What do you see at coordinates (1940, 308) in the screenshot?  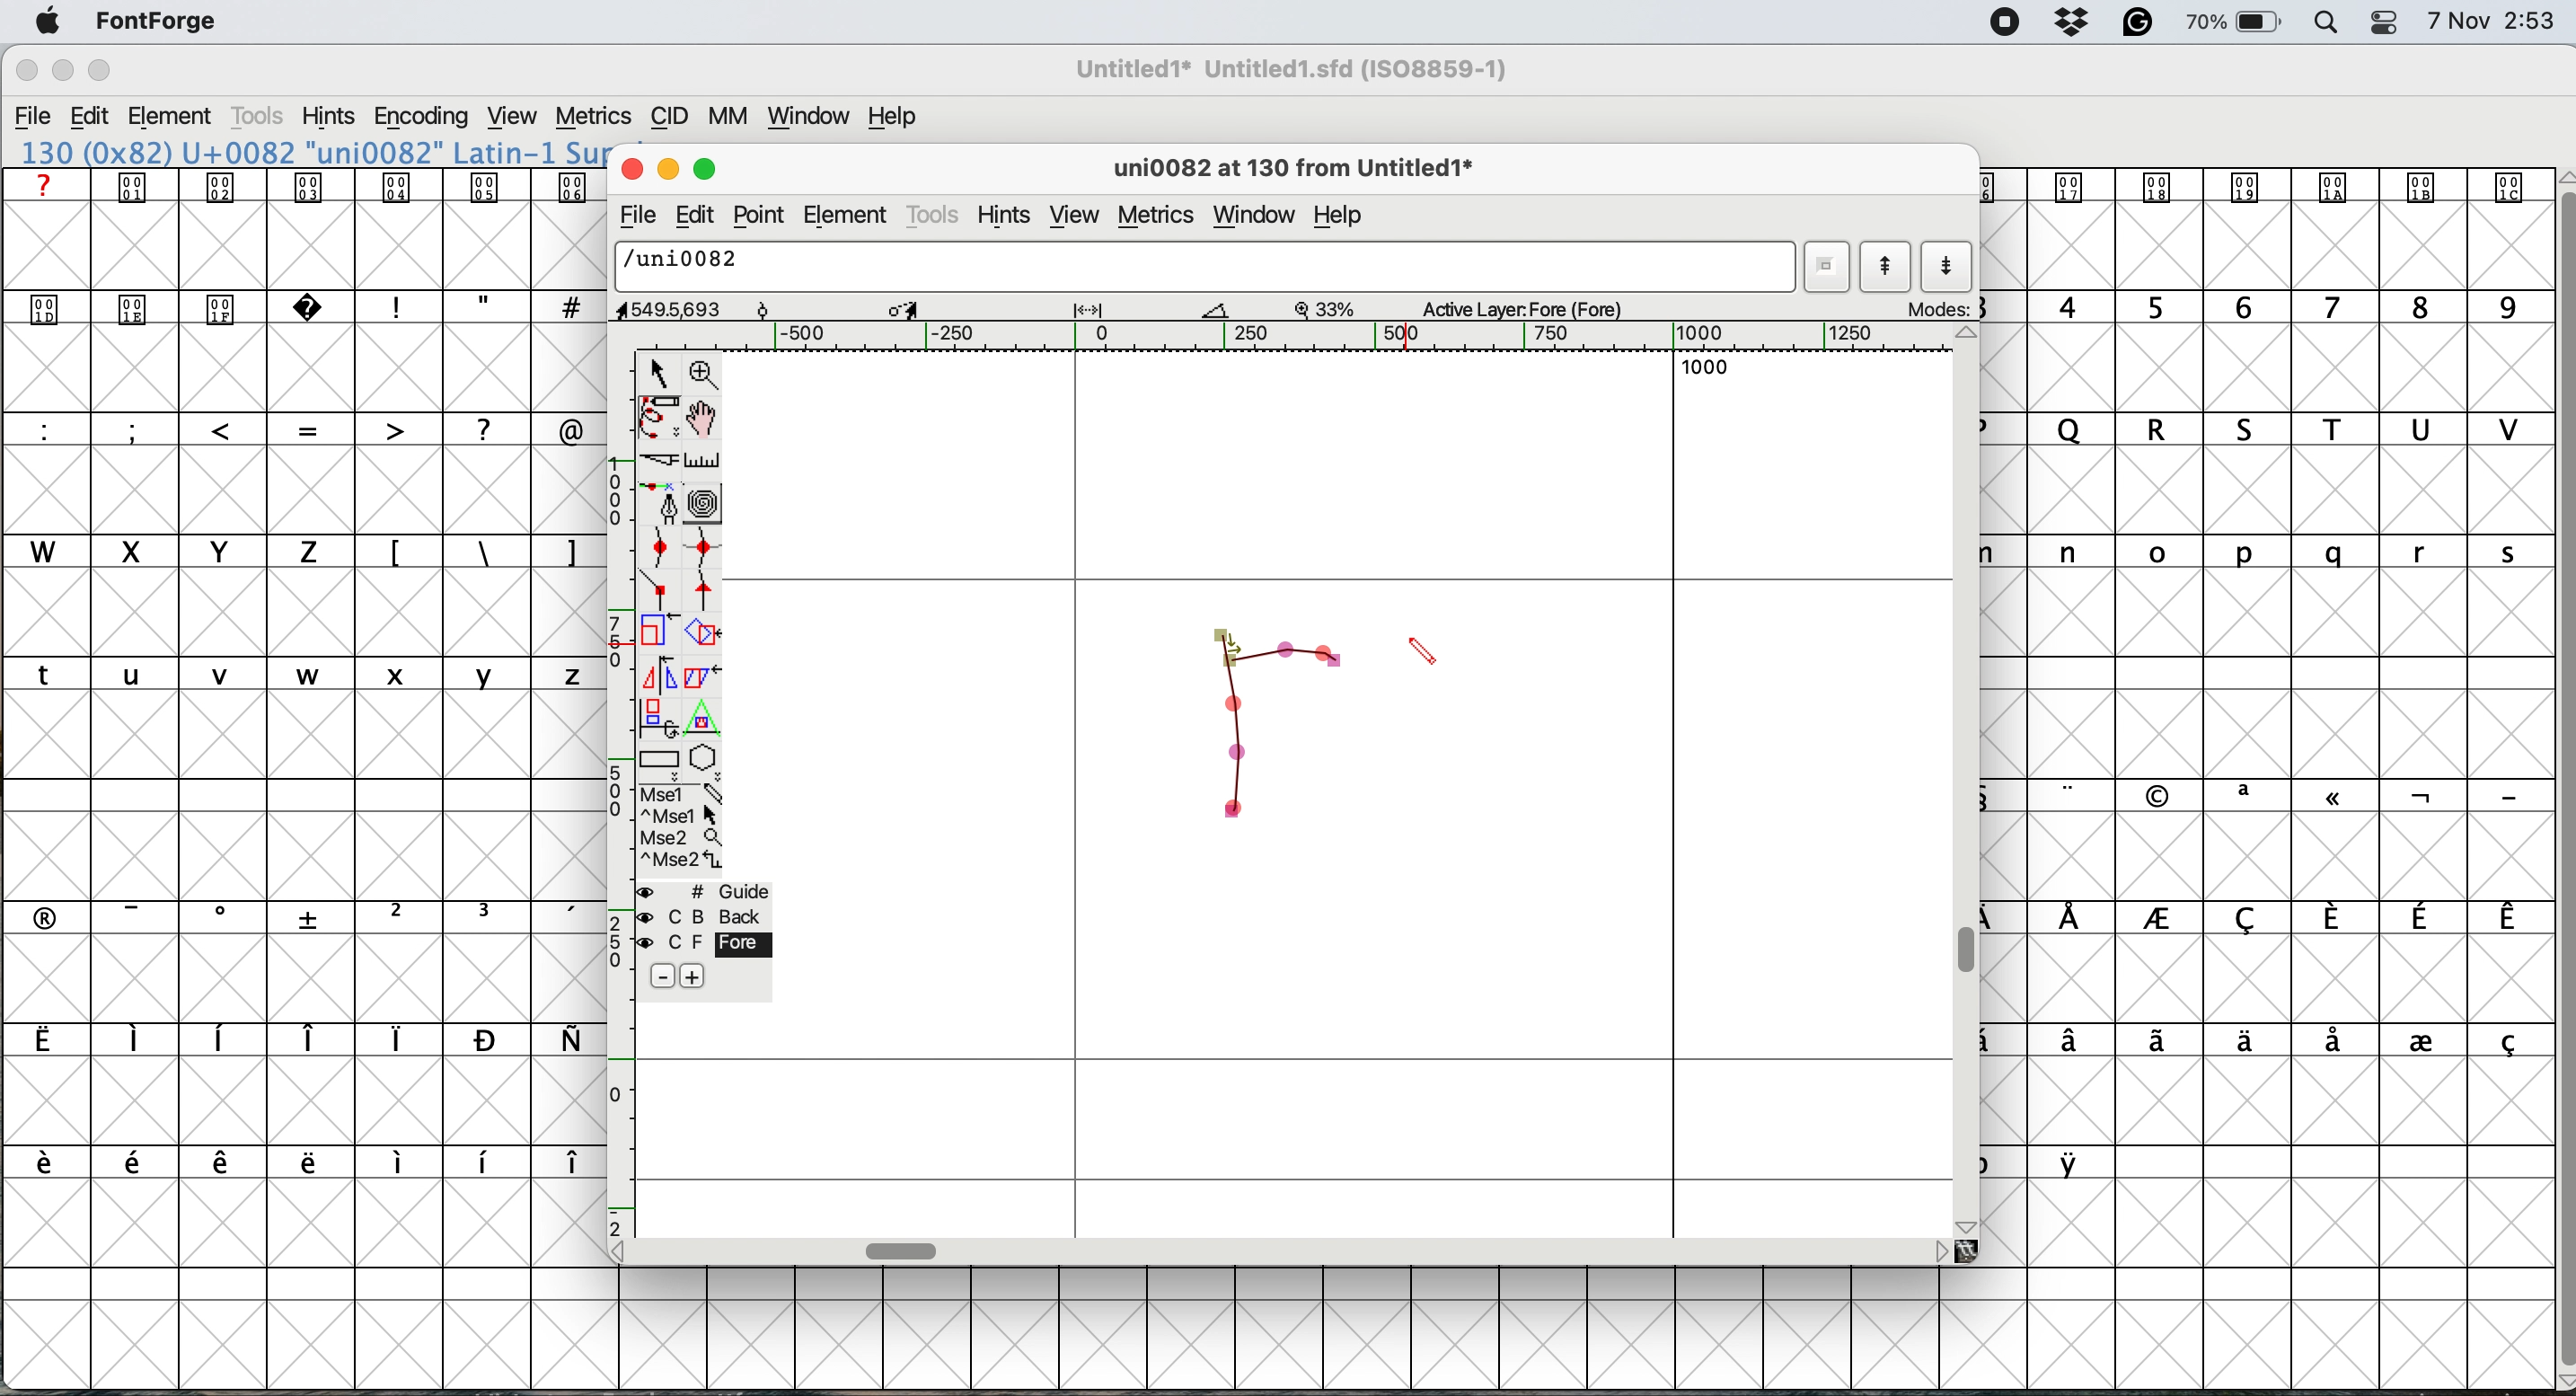 I see `modes` at bounding box center [1940, 308].